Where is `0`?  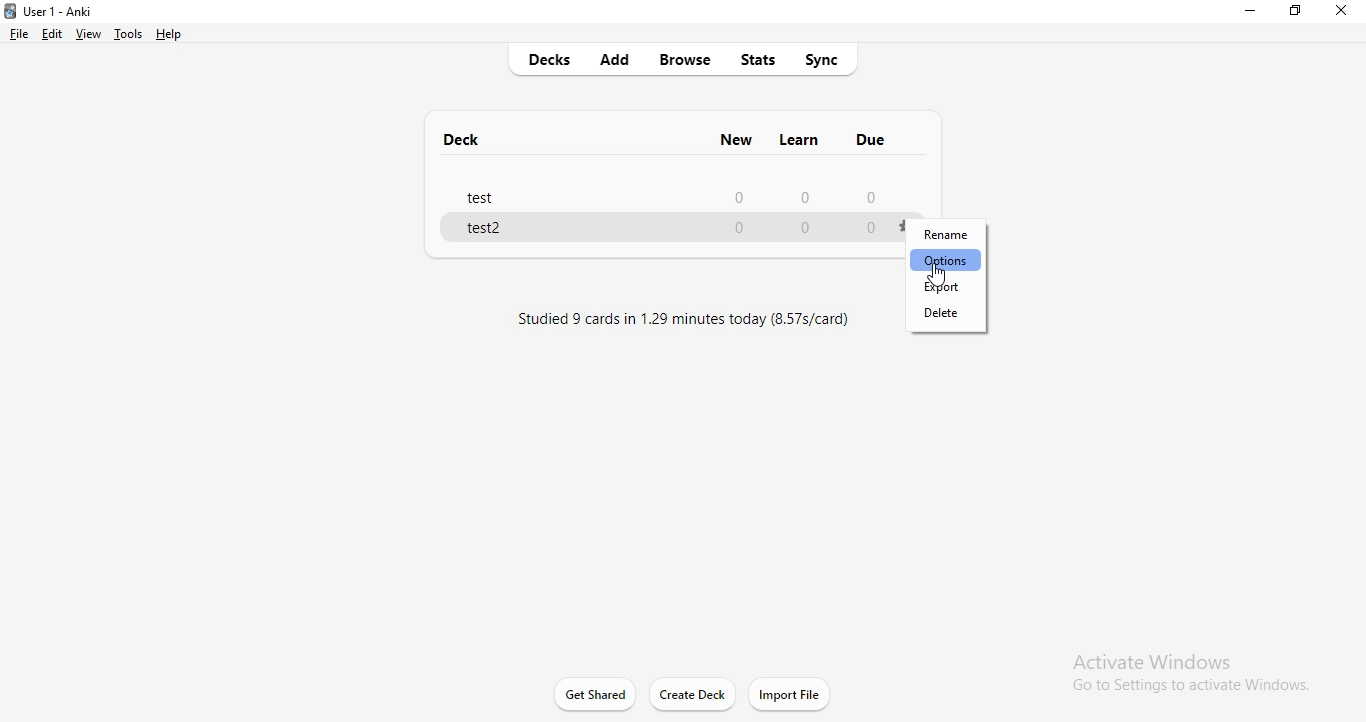
0 is located at coordinates (738, 230).